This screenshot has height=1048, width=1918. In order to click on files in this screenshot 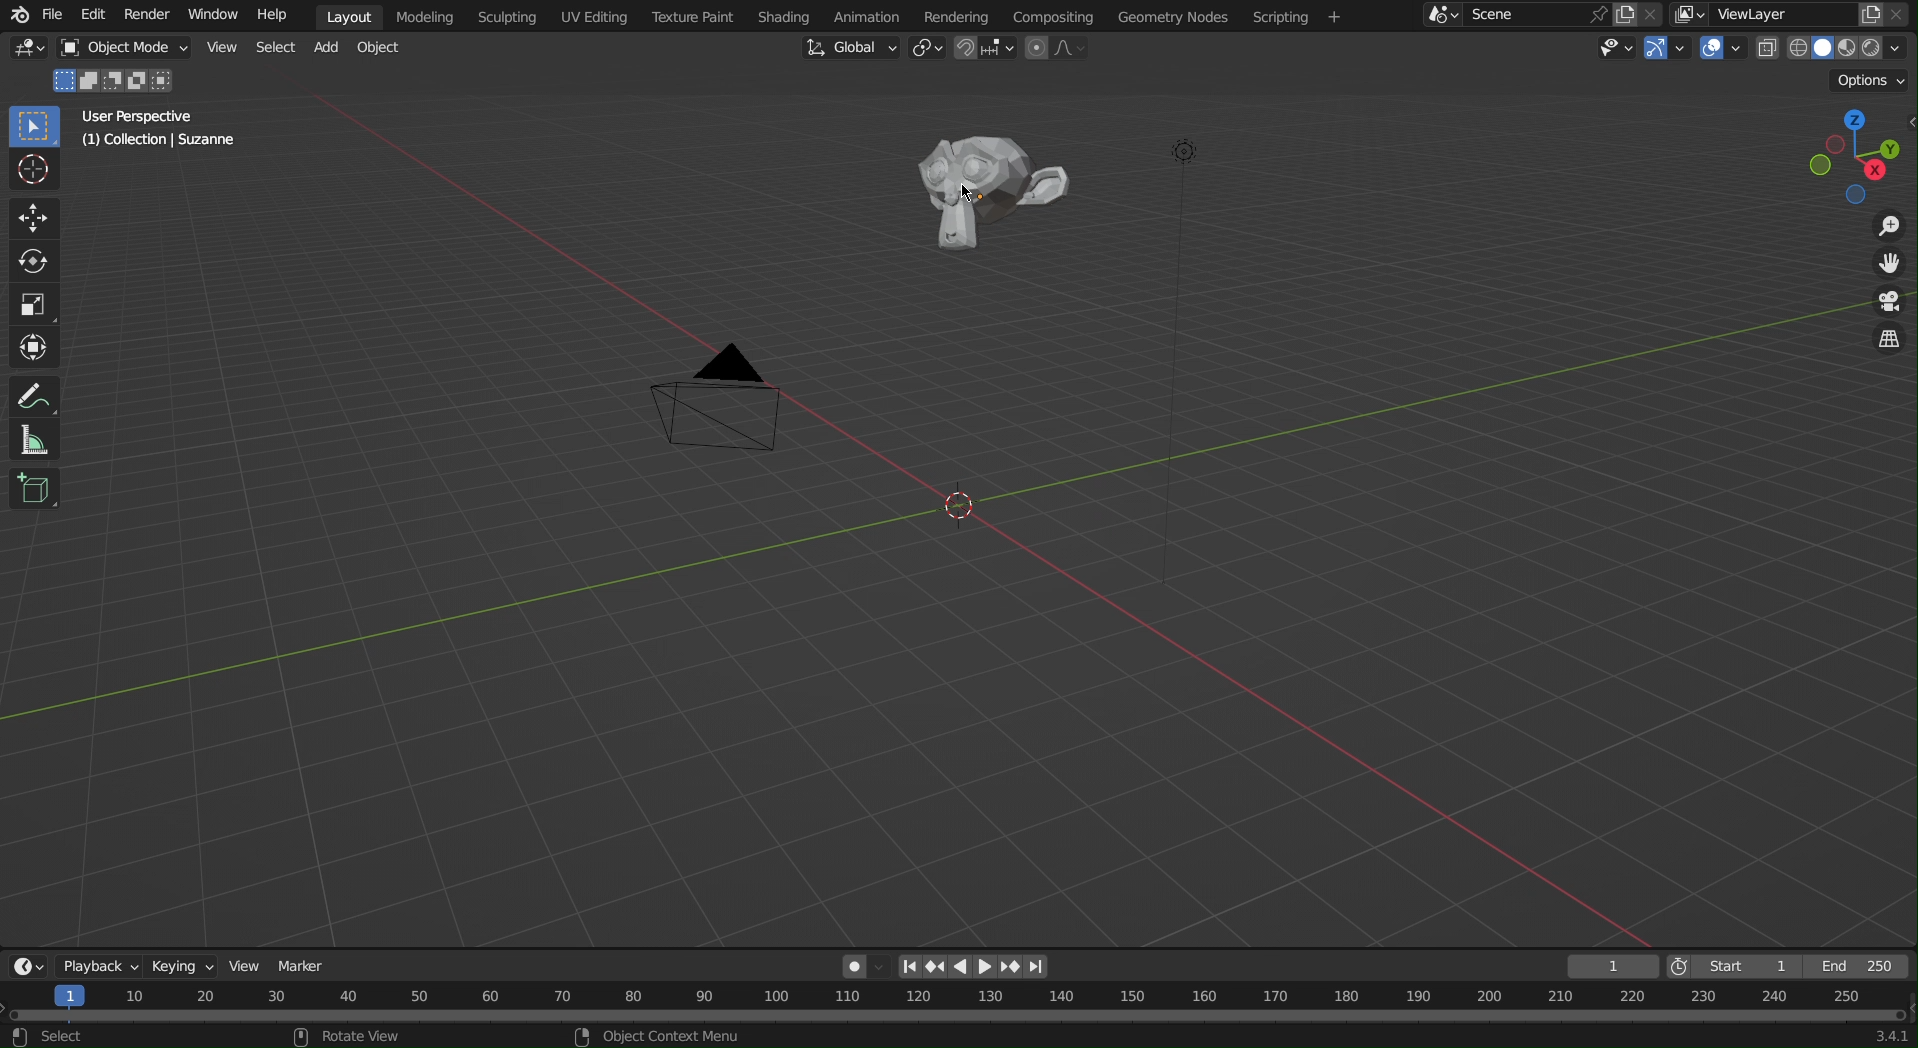, I will do `click(1625, 15)`.